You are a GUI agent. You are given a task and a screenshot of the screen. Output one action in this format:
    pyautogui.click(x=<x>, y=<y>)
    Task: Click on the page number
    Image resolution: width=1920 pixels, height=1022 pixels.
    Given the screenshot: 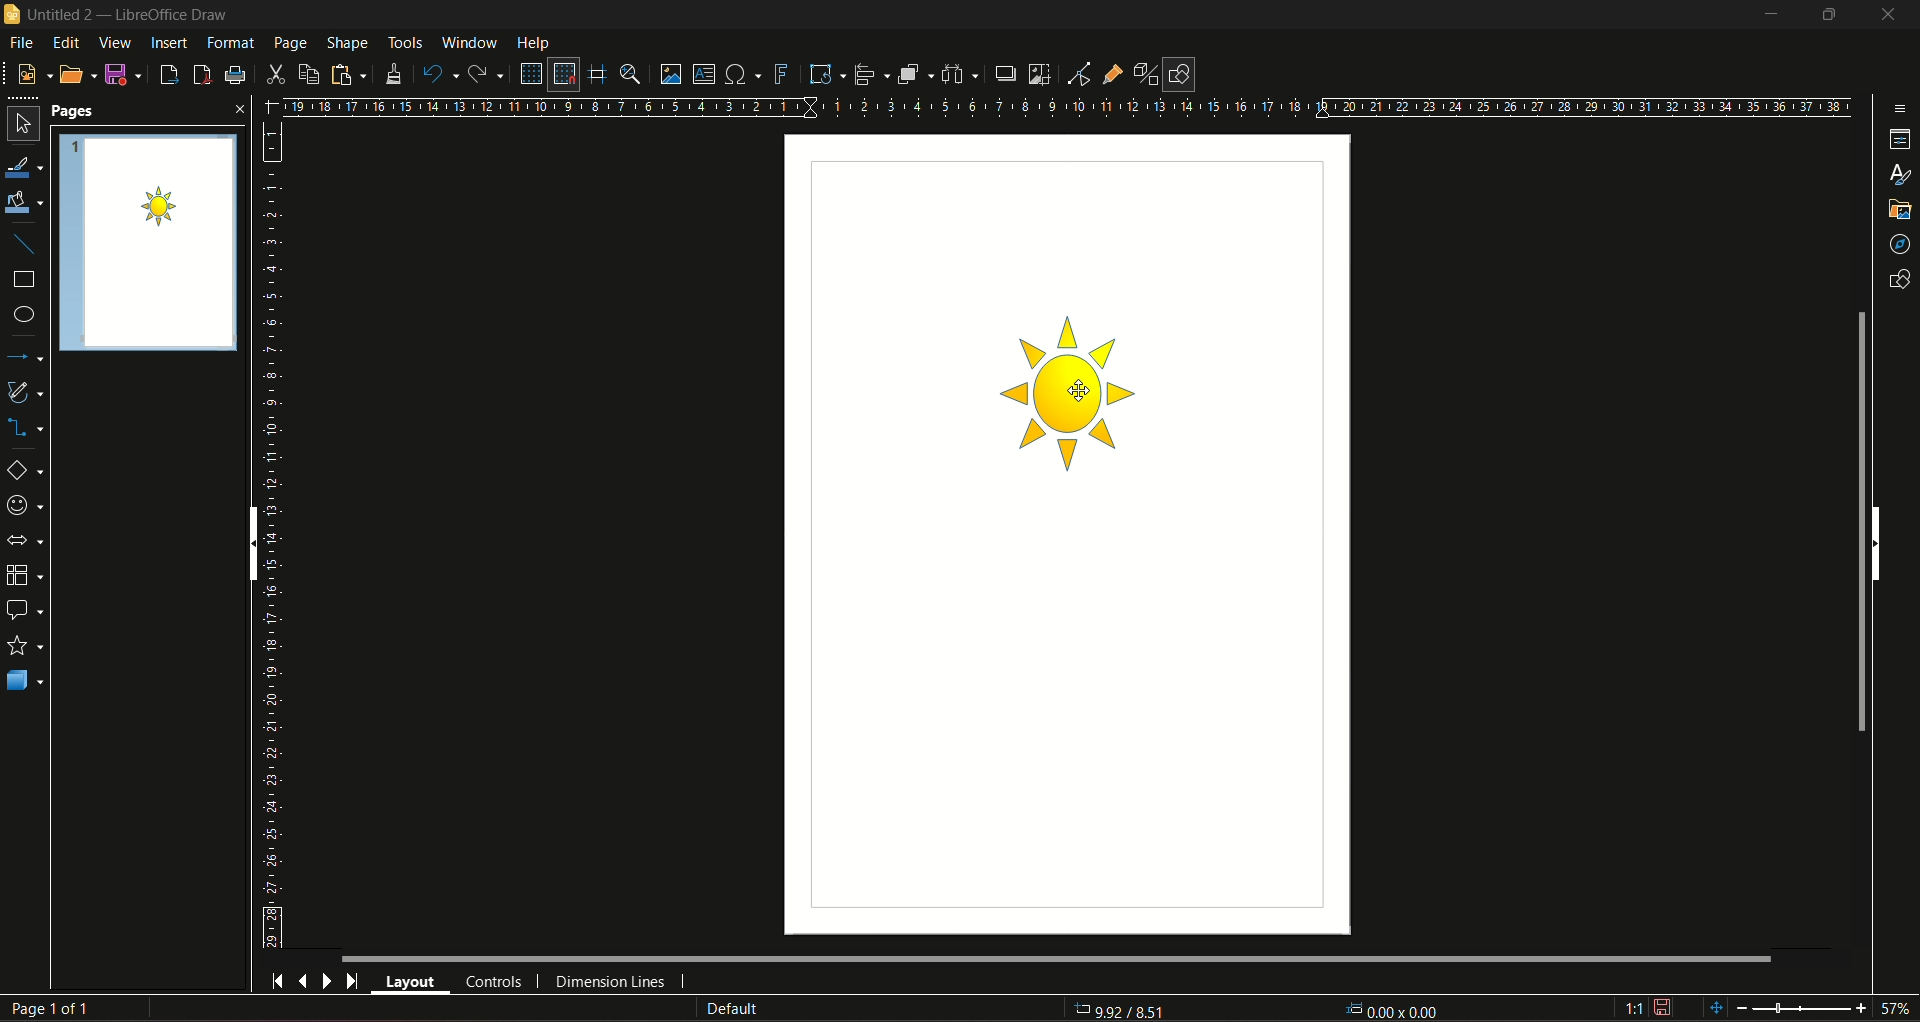 What is the action you would take?
    pyautogui.click(x=52, y=1007)
    